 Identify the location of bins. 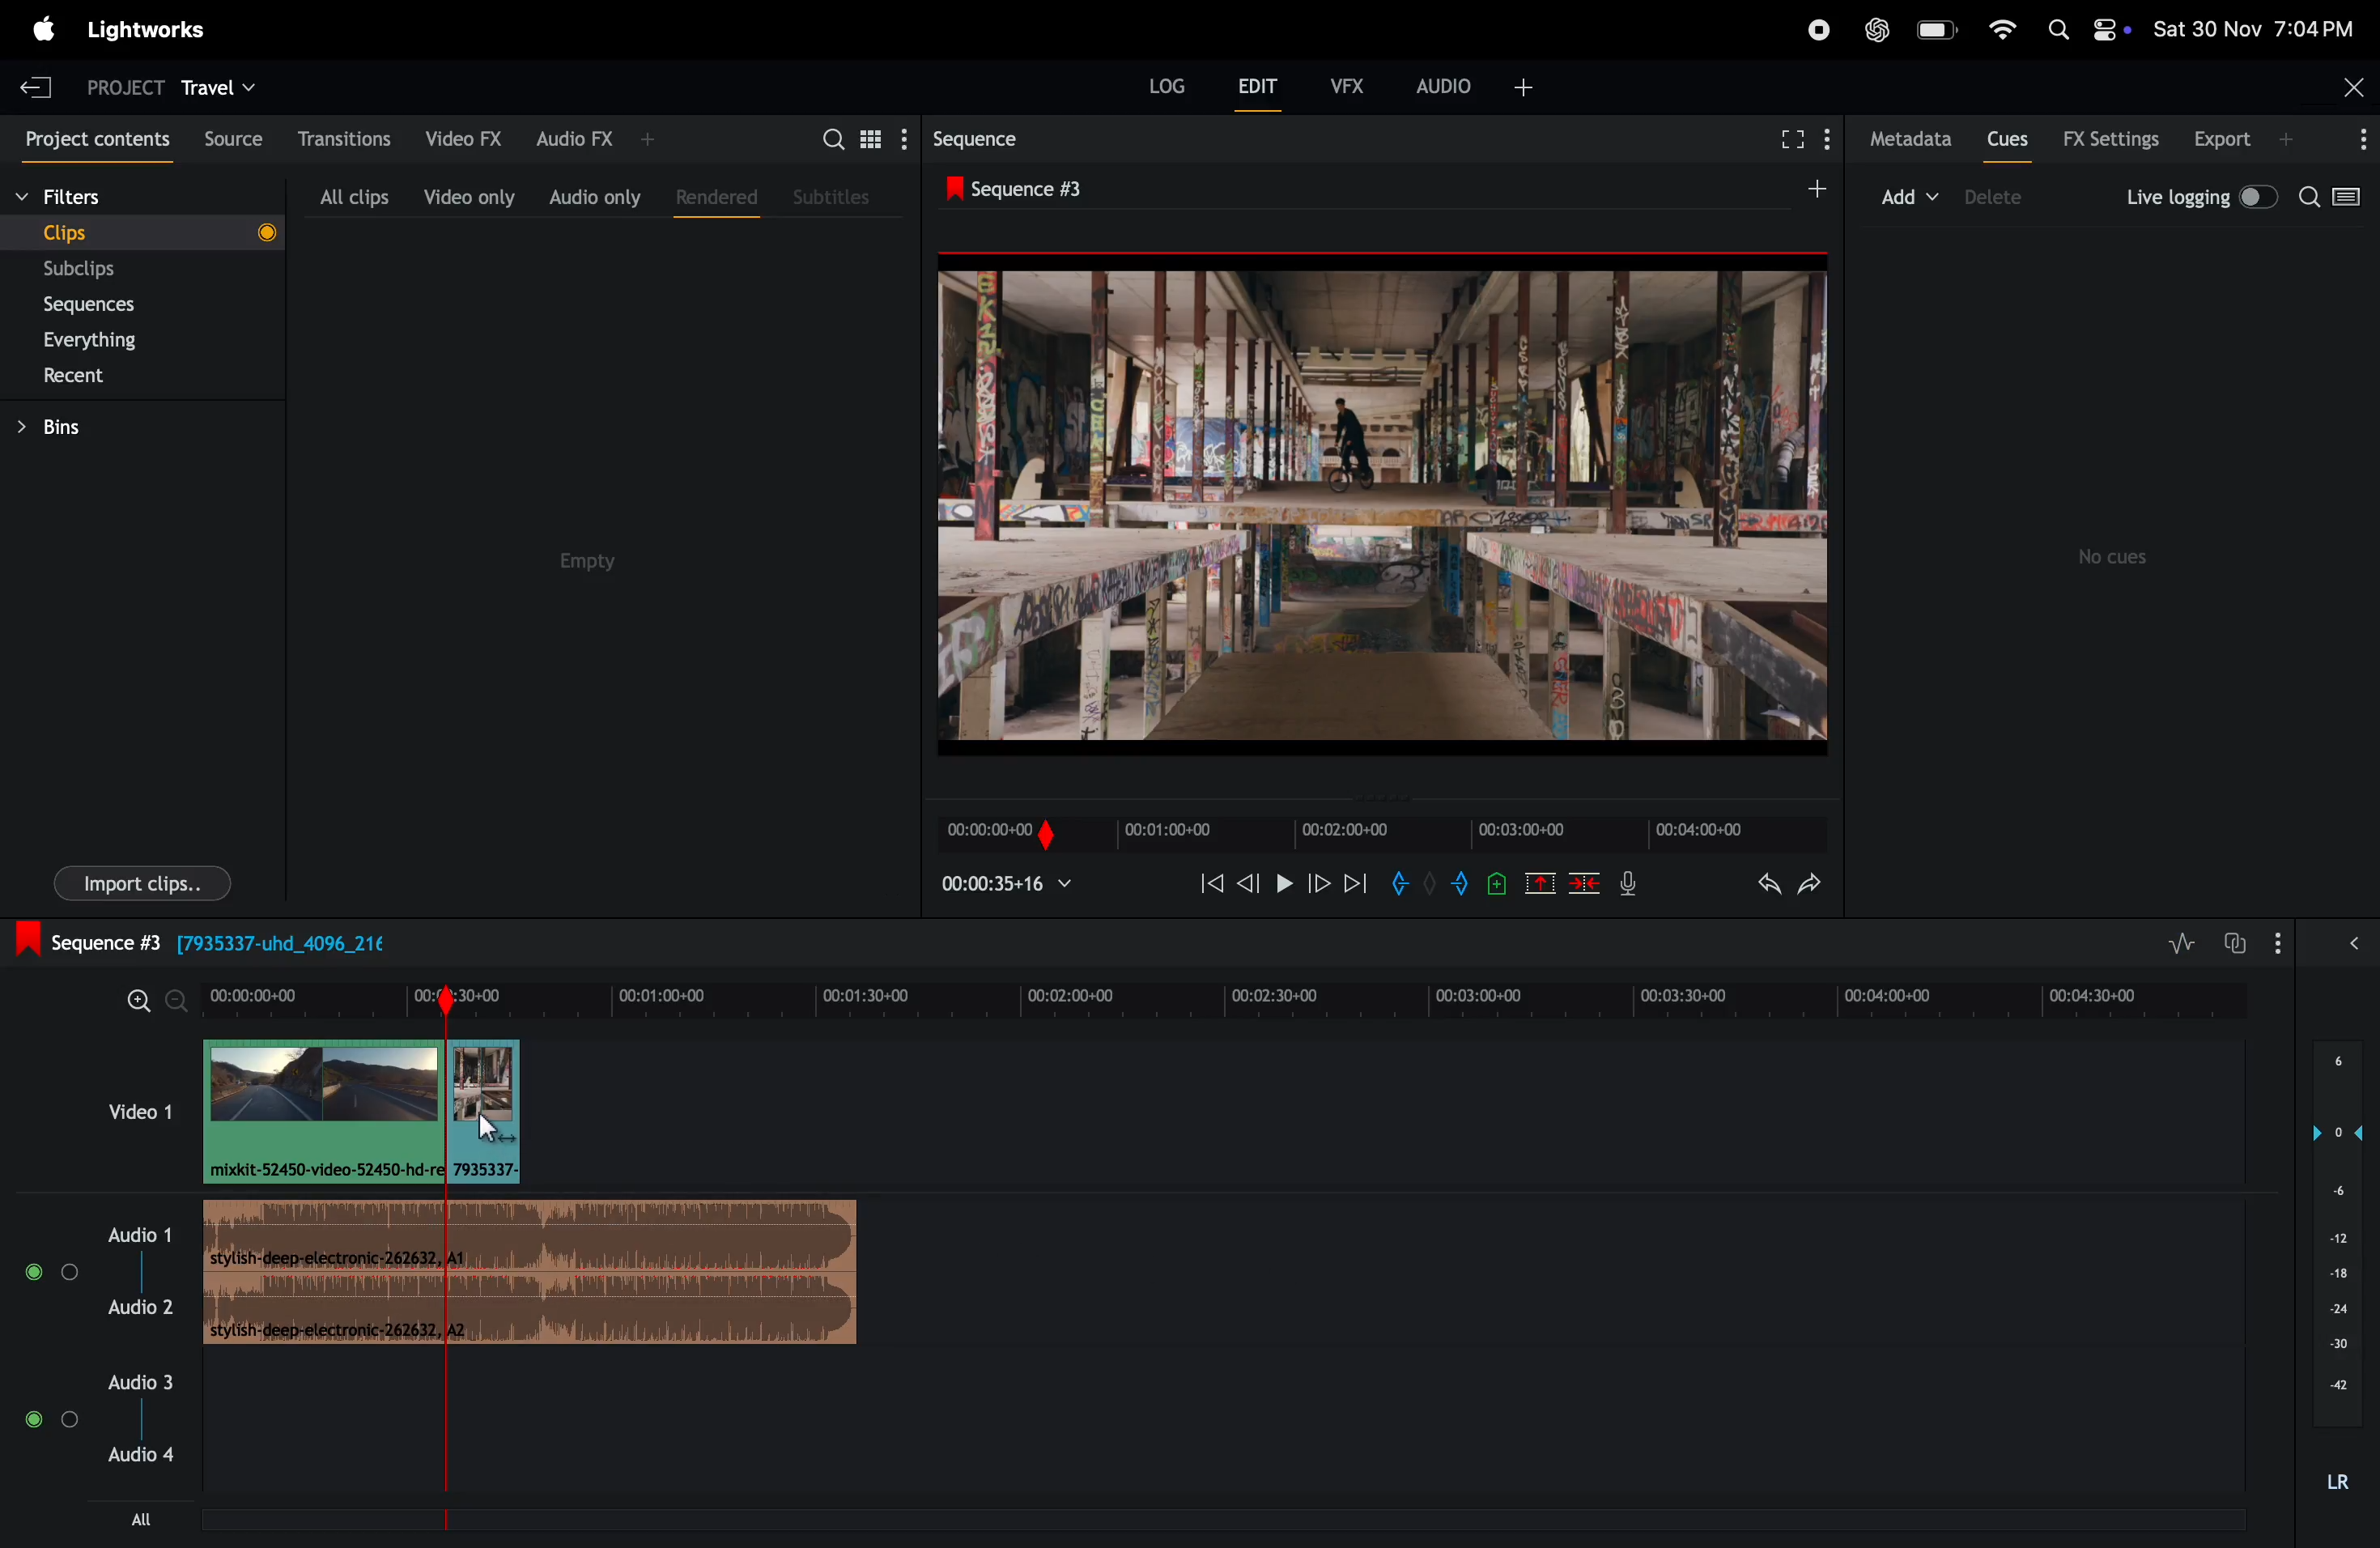
(81, 425).